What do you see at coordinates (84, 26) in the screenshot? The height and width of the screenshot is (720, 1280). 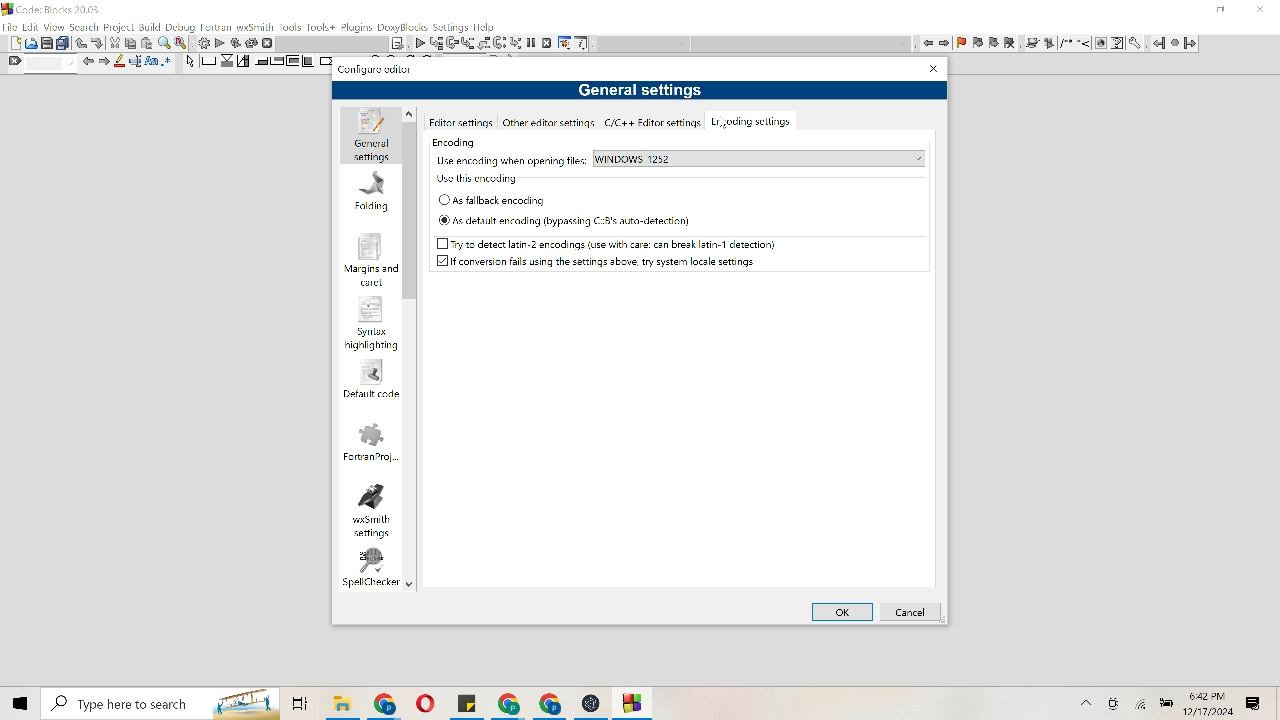 I see `Search` at bounding box center [84, 26].